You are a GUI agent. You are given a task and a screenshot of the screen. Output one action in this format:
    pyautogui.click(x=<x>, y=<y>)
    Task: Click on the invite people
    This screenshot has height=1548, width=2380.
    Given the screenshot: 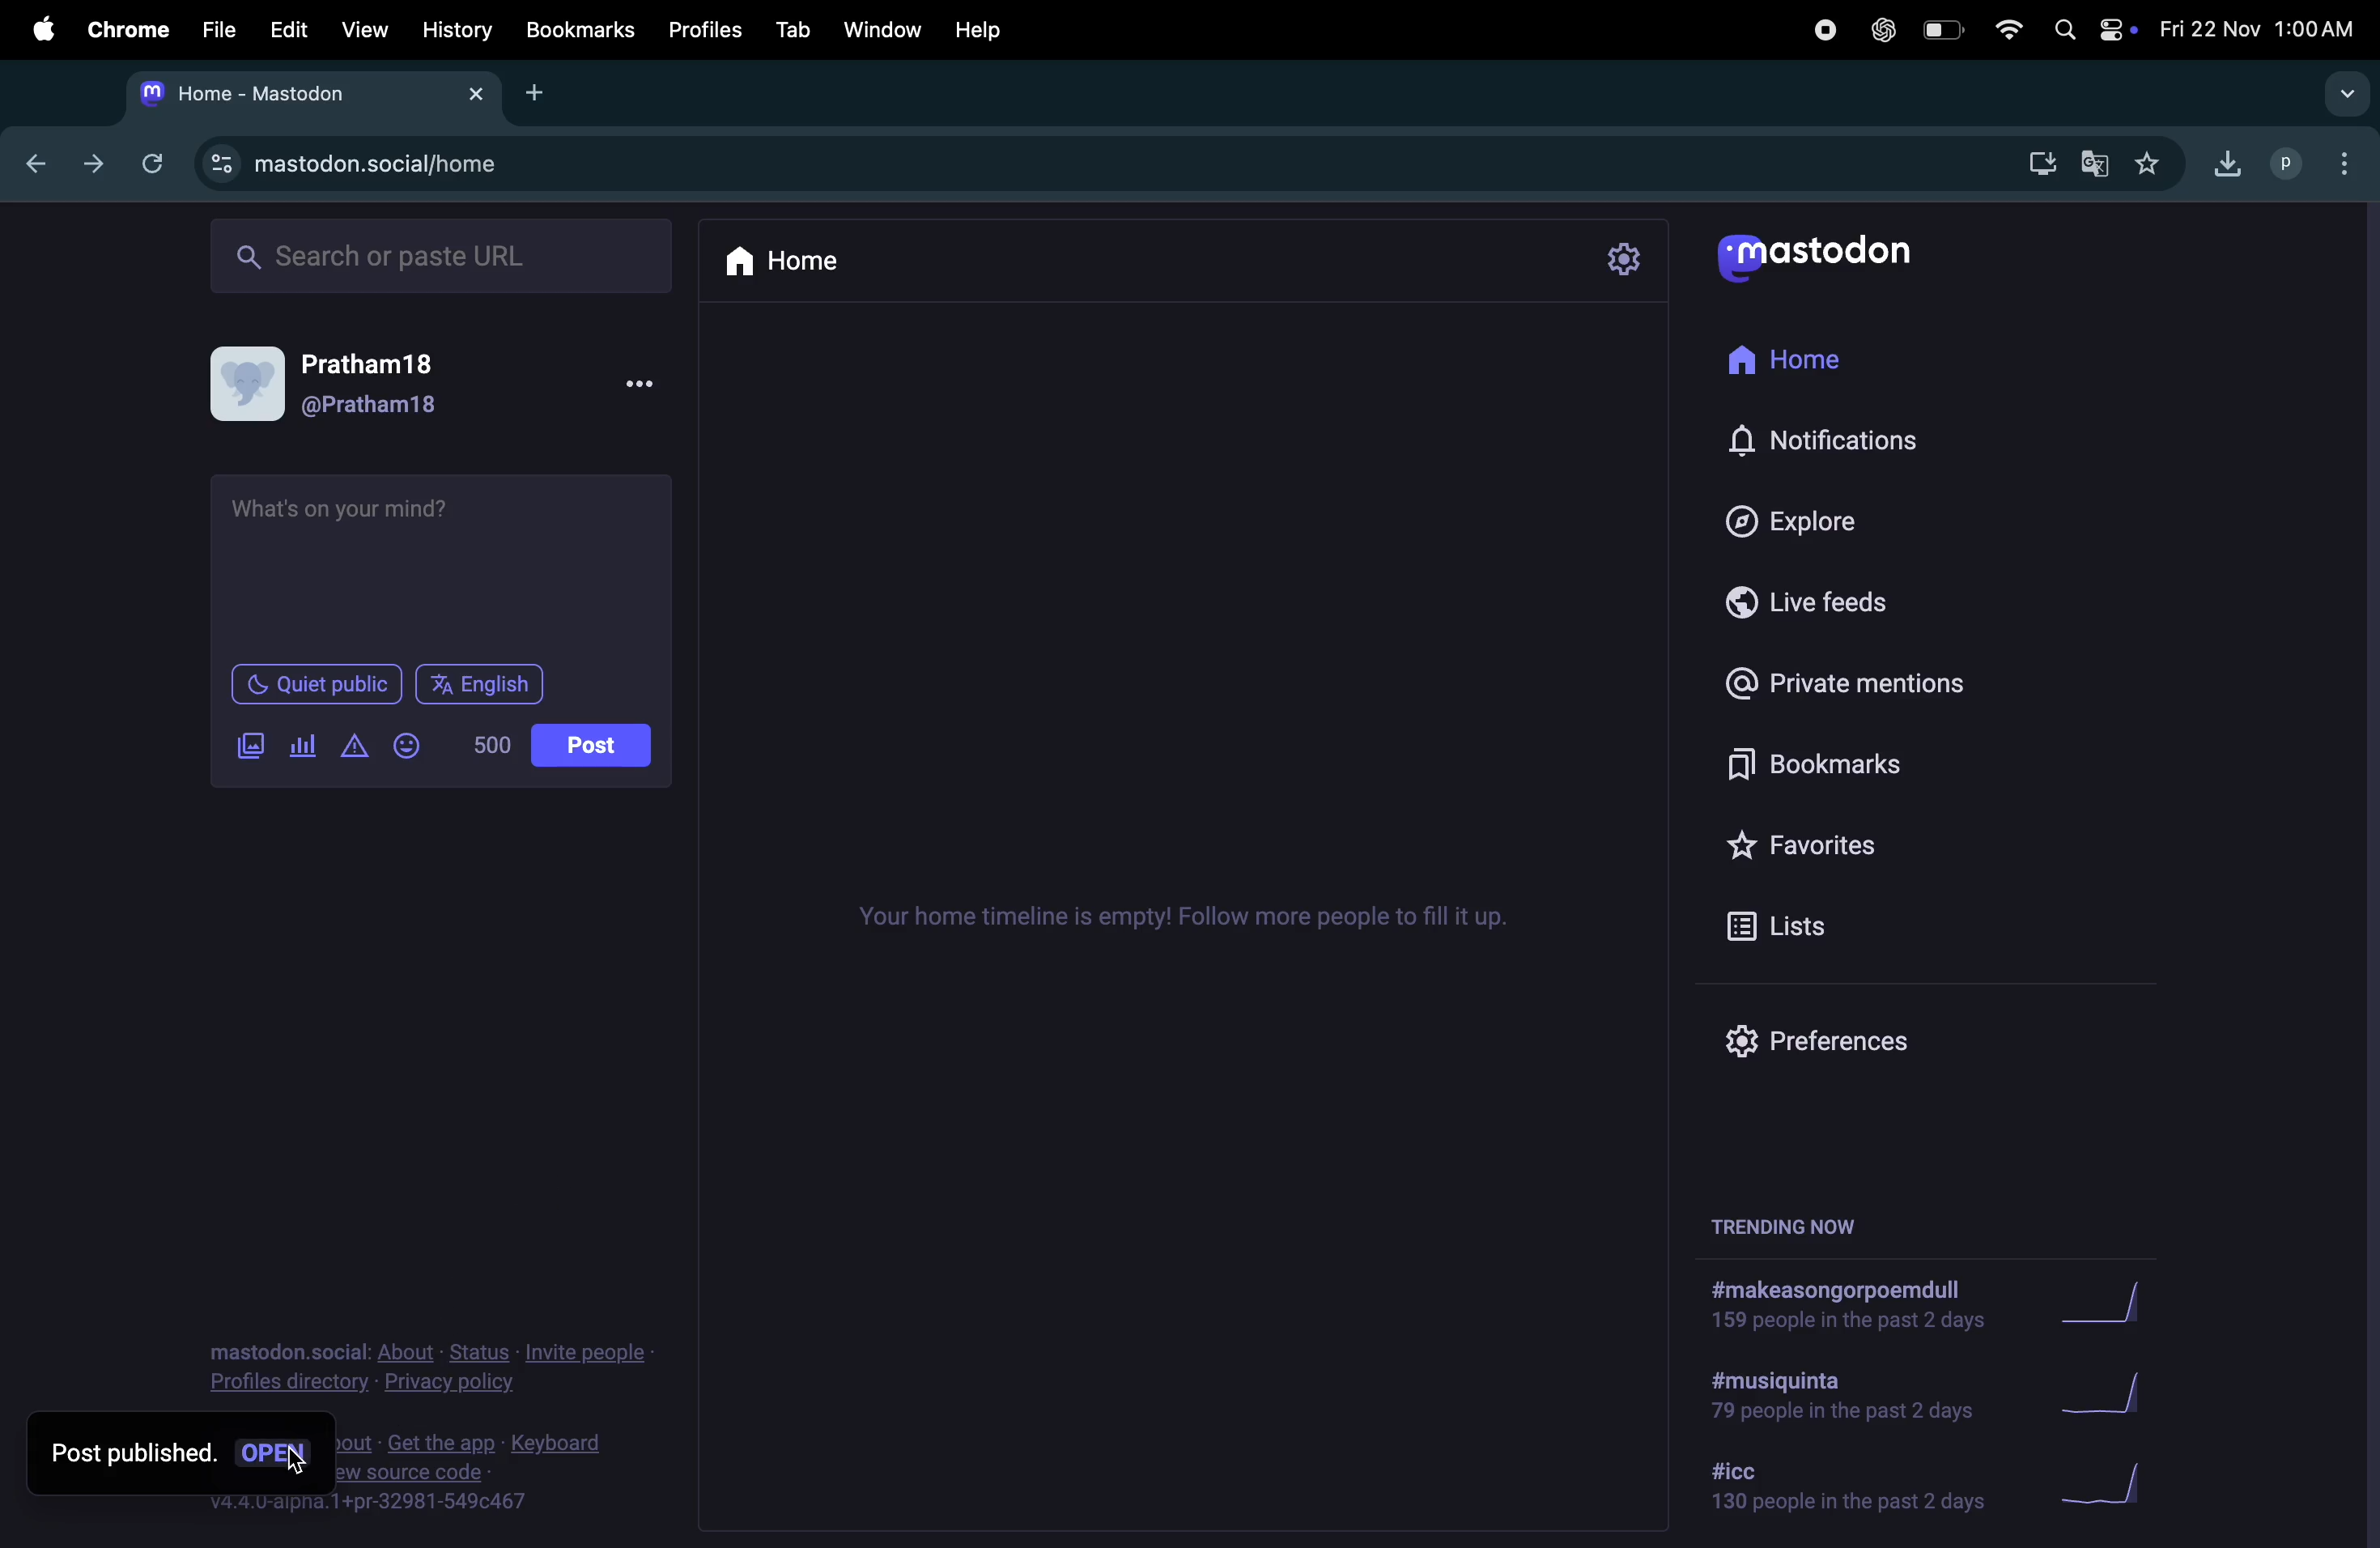 What is the action you would take?
    pyautogui.click(x=585, y=1354)
    